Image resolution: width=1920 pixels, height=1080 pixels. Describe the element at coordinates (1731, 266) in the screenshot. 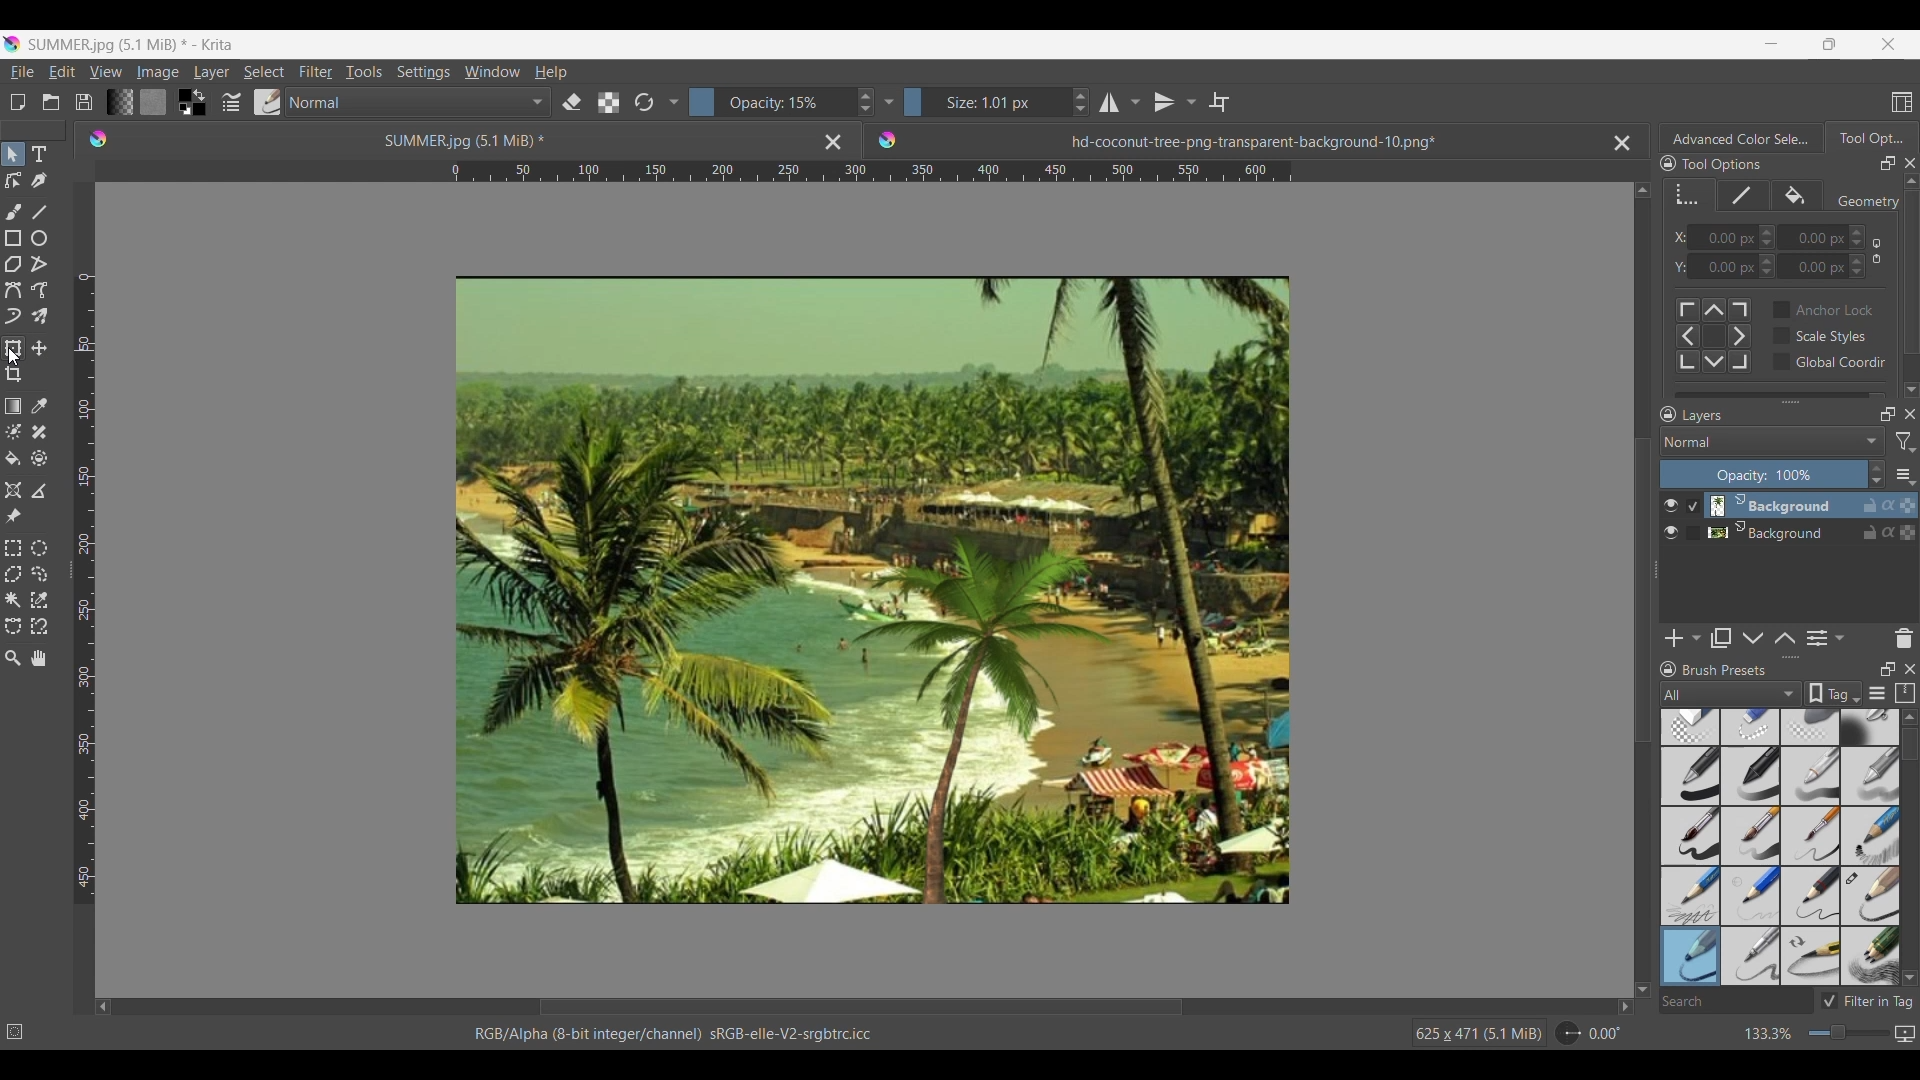

I see `0.00px` at that location.